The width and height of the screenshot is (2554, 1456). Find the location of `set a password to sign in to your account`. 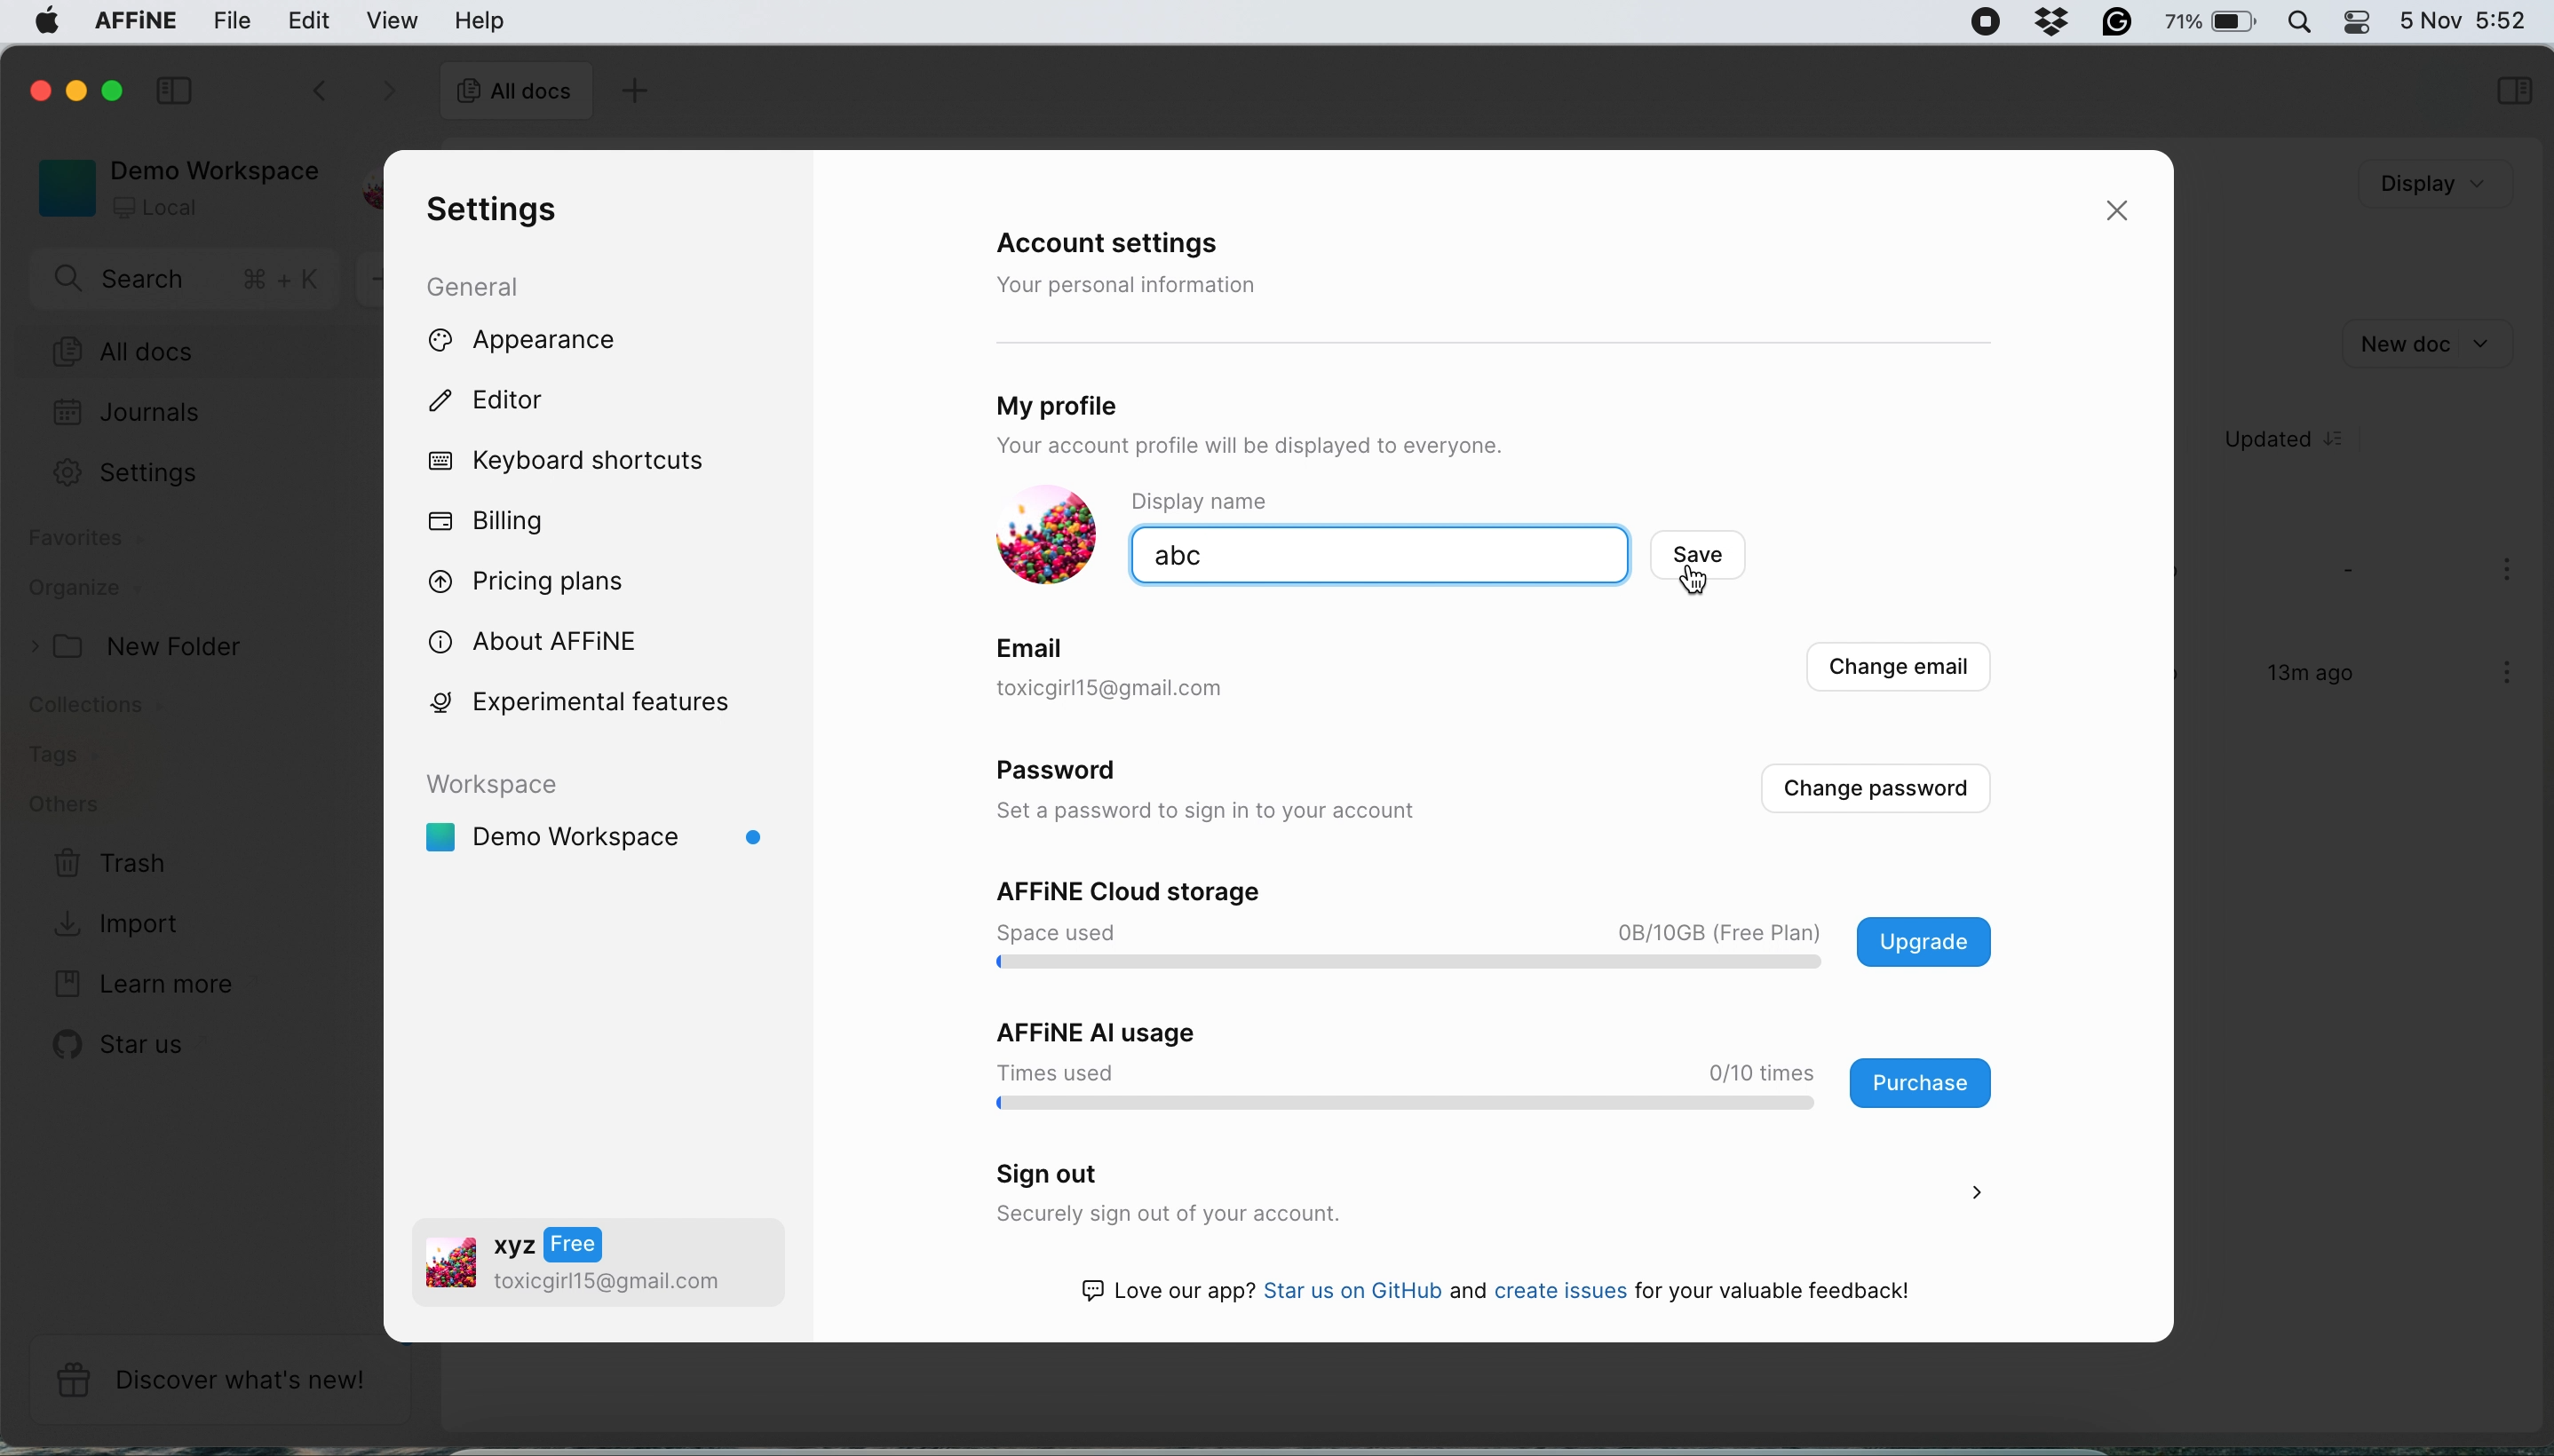

set a password to sign in to your account is located at coordinates (1220, 813).